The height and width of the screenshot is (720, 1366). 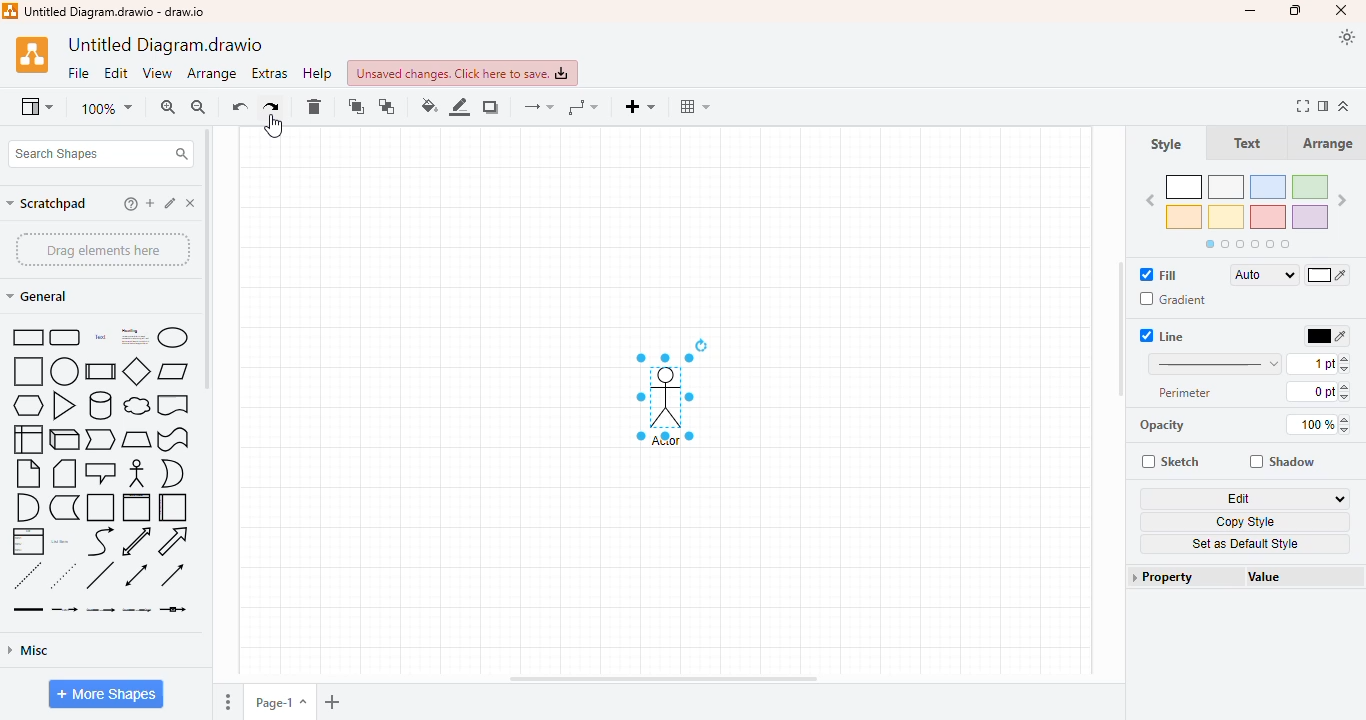 What do you see at coordinates (1252, 12) in the screenshot?
I see `minimize` at bounding box center [1252, 12].